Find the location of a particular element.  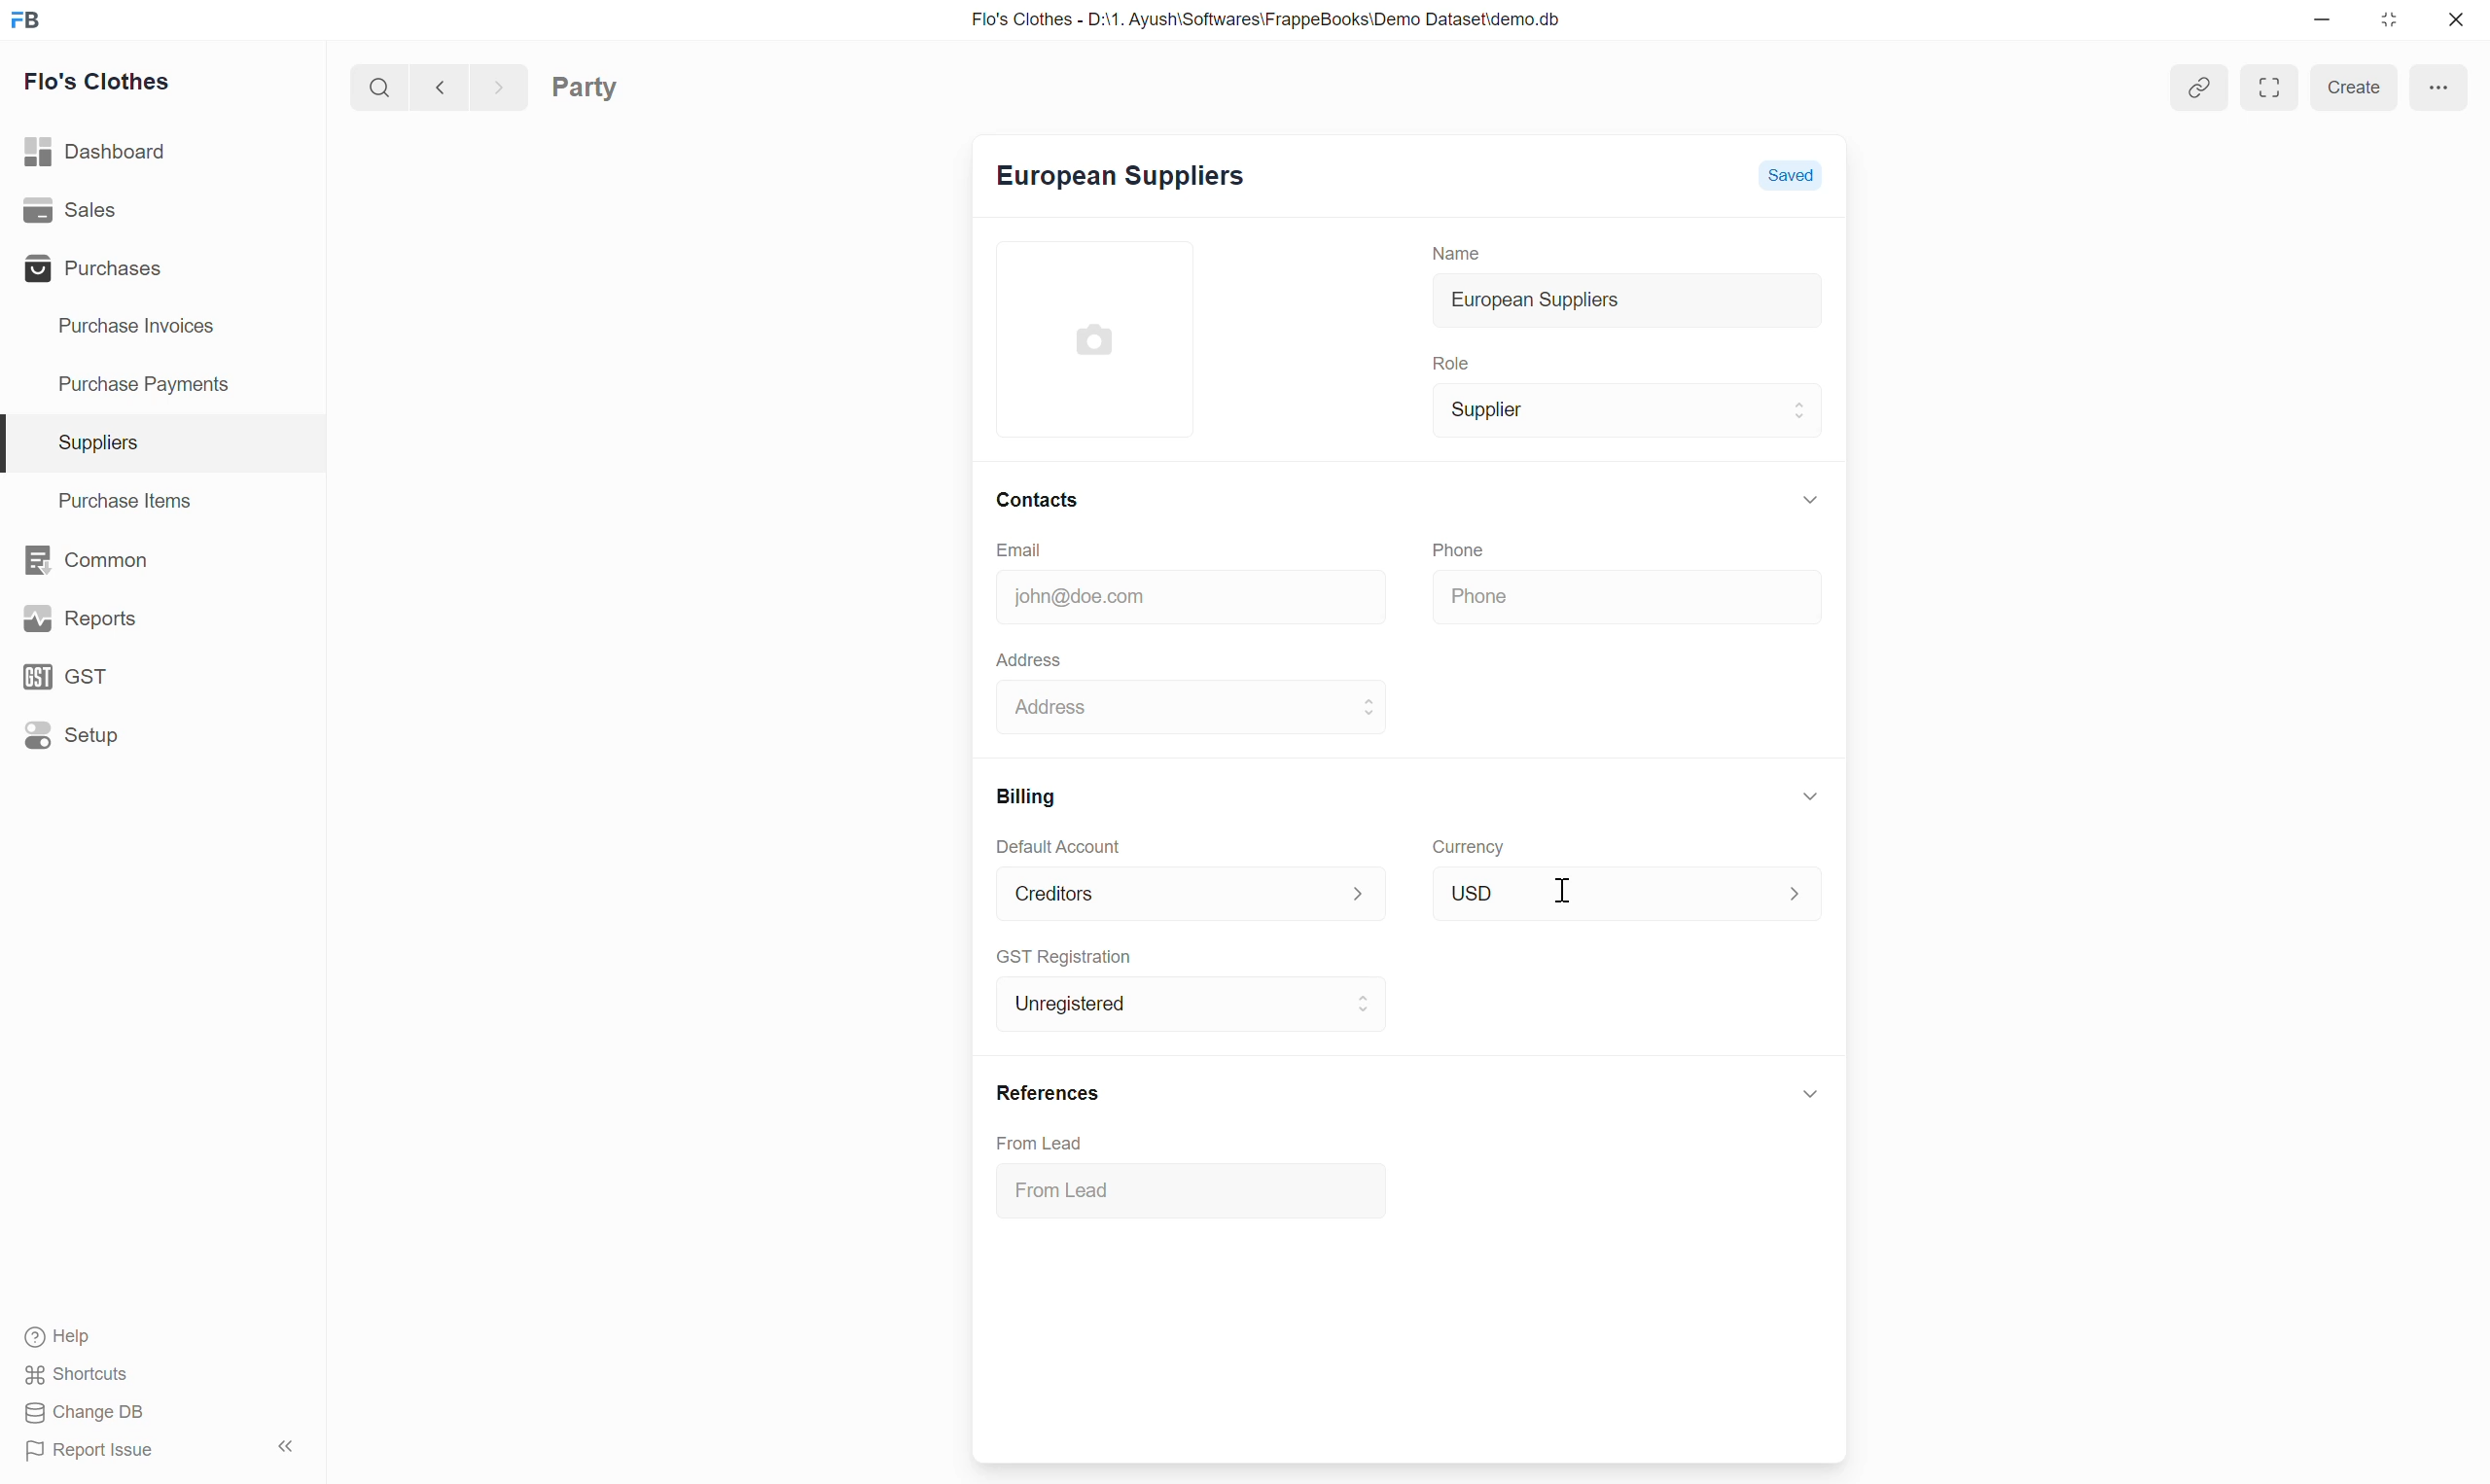

Creditors is located at coordinates (1046, 891).